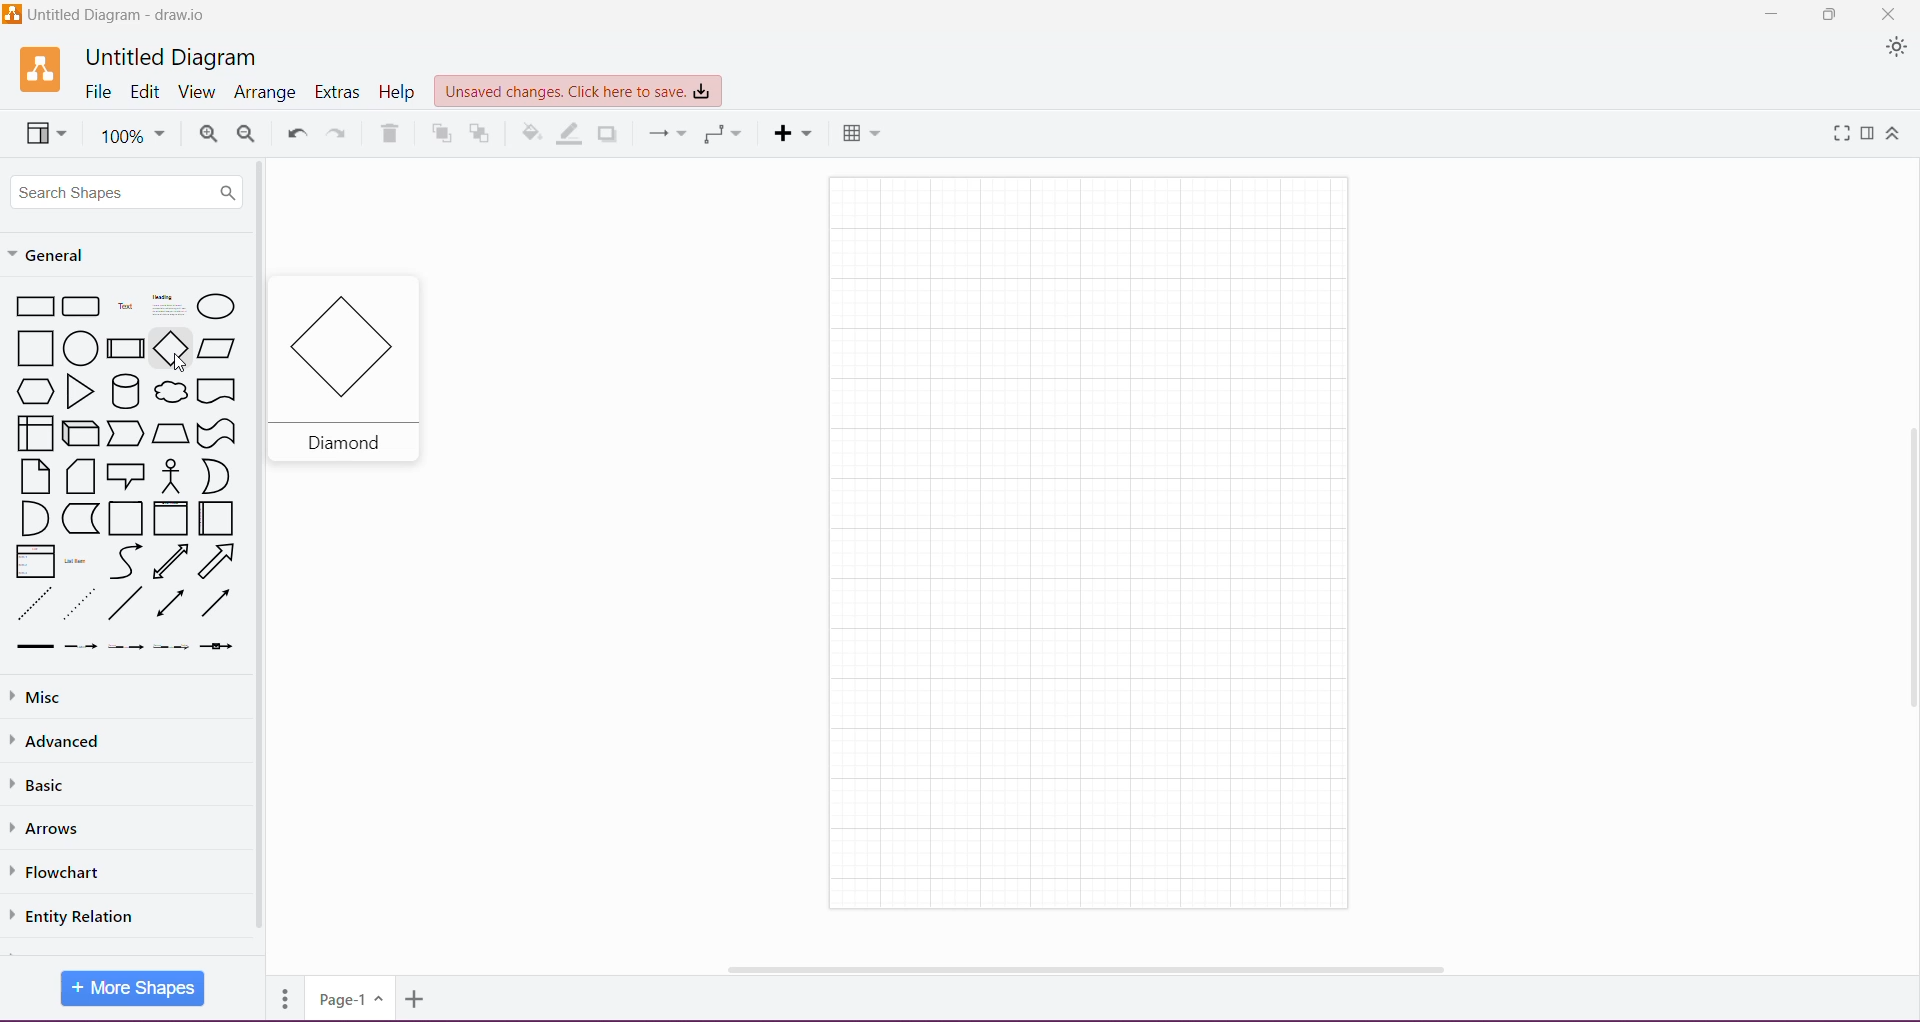  What do you see at coordinates (109, 14) in the screenshot?
I see `Diagram Title - Application Name - Untitled Diagram - draw.io` at bounding box center [109, 14].